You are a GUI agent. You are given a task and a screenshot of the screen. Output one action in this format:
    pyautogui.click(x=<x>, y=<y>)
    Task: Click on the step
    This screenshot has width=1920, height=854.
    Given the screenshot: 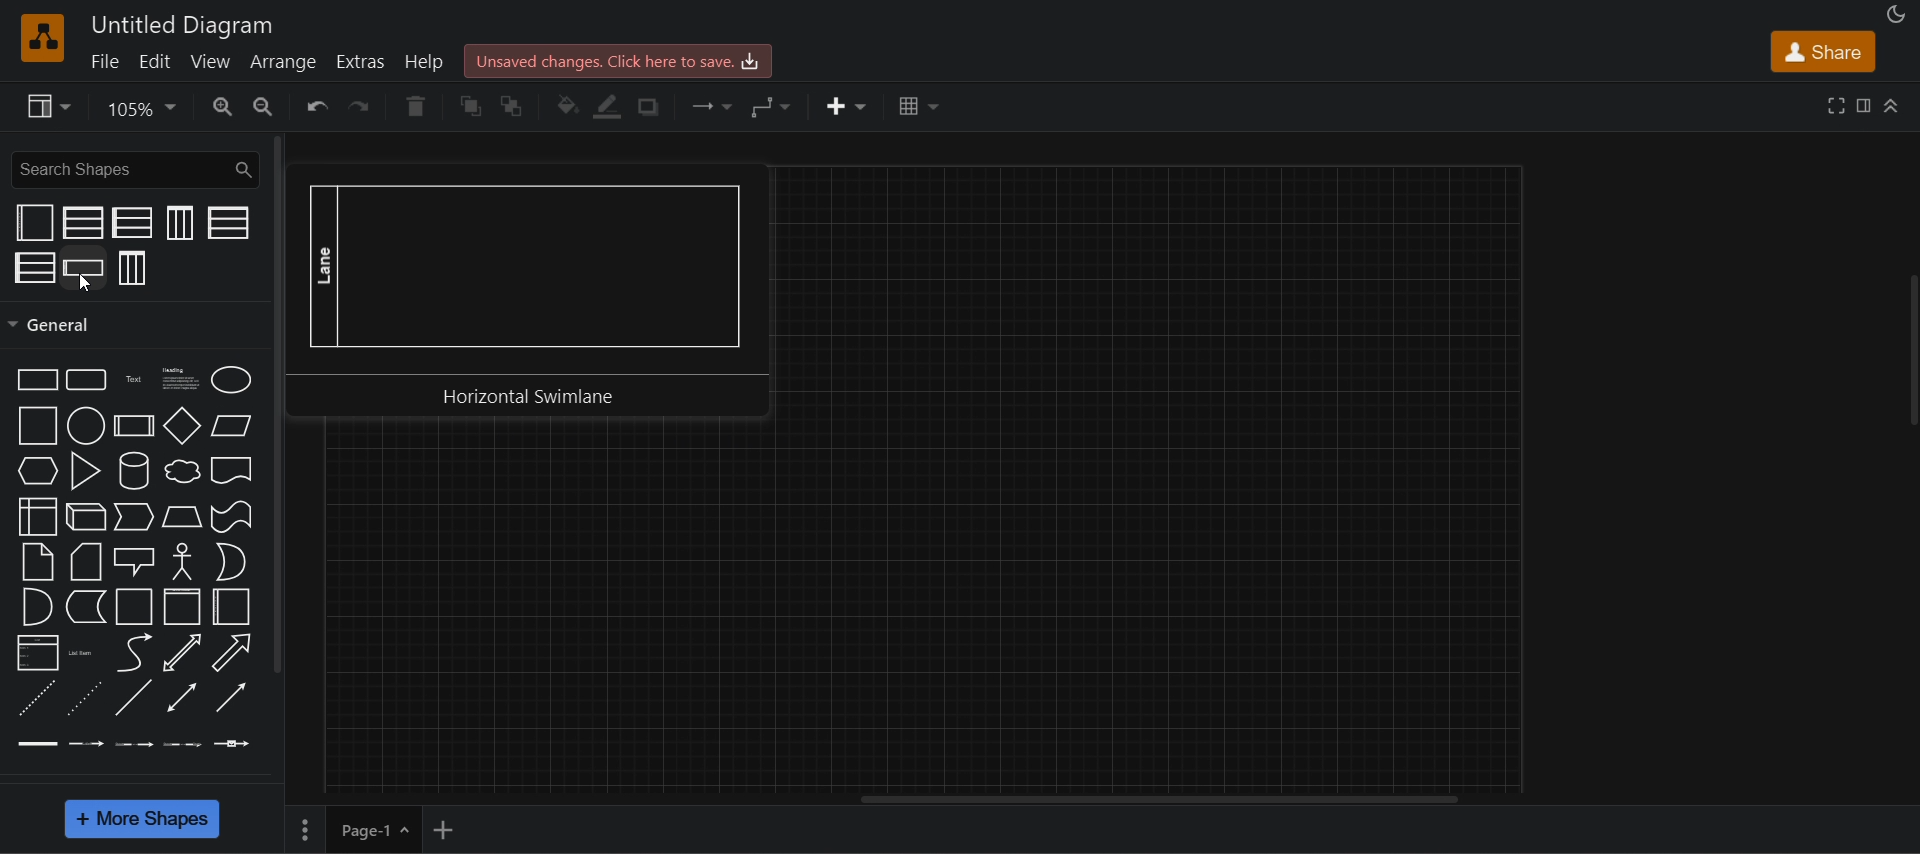 What is the action you would take?
    pyautogui.click(x=133, y=517)
    